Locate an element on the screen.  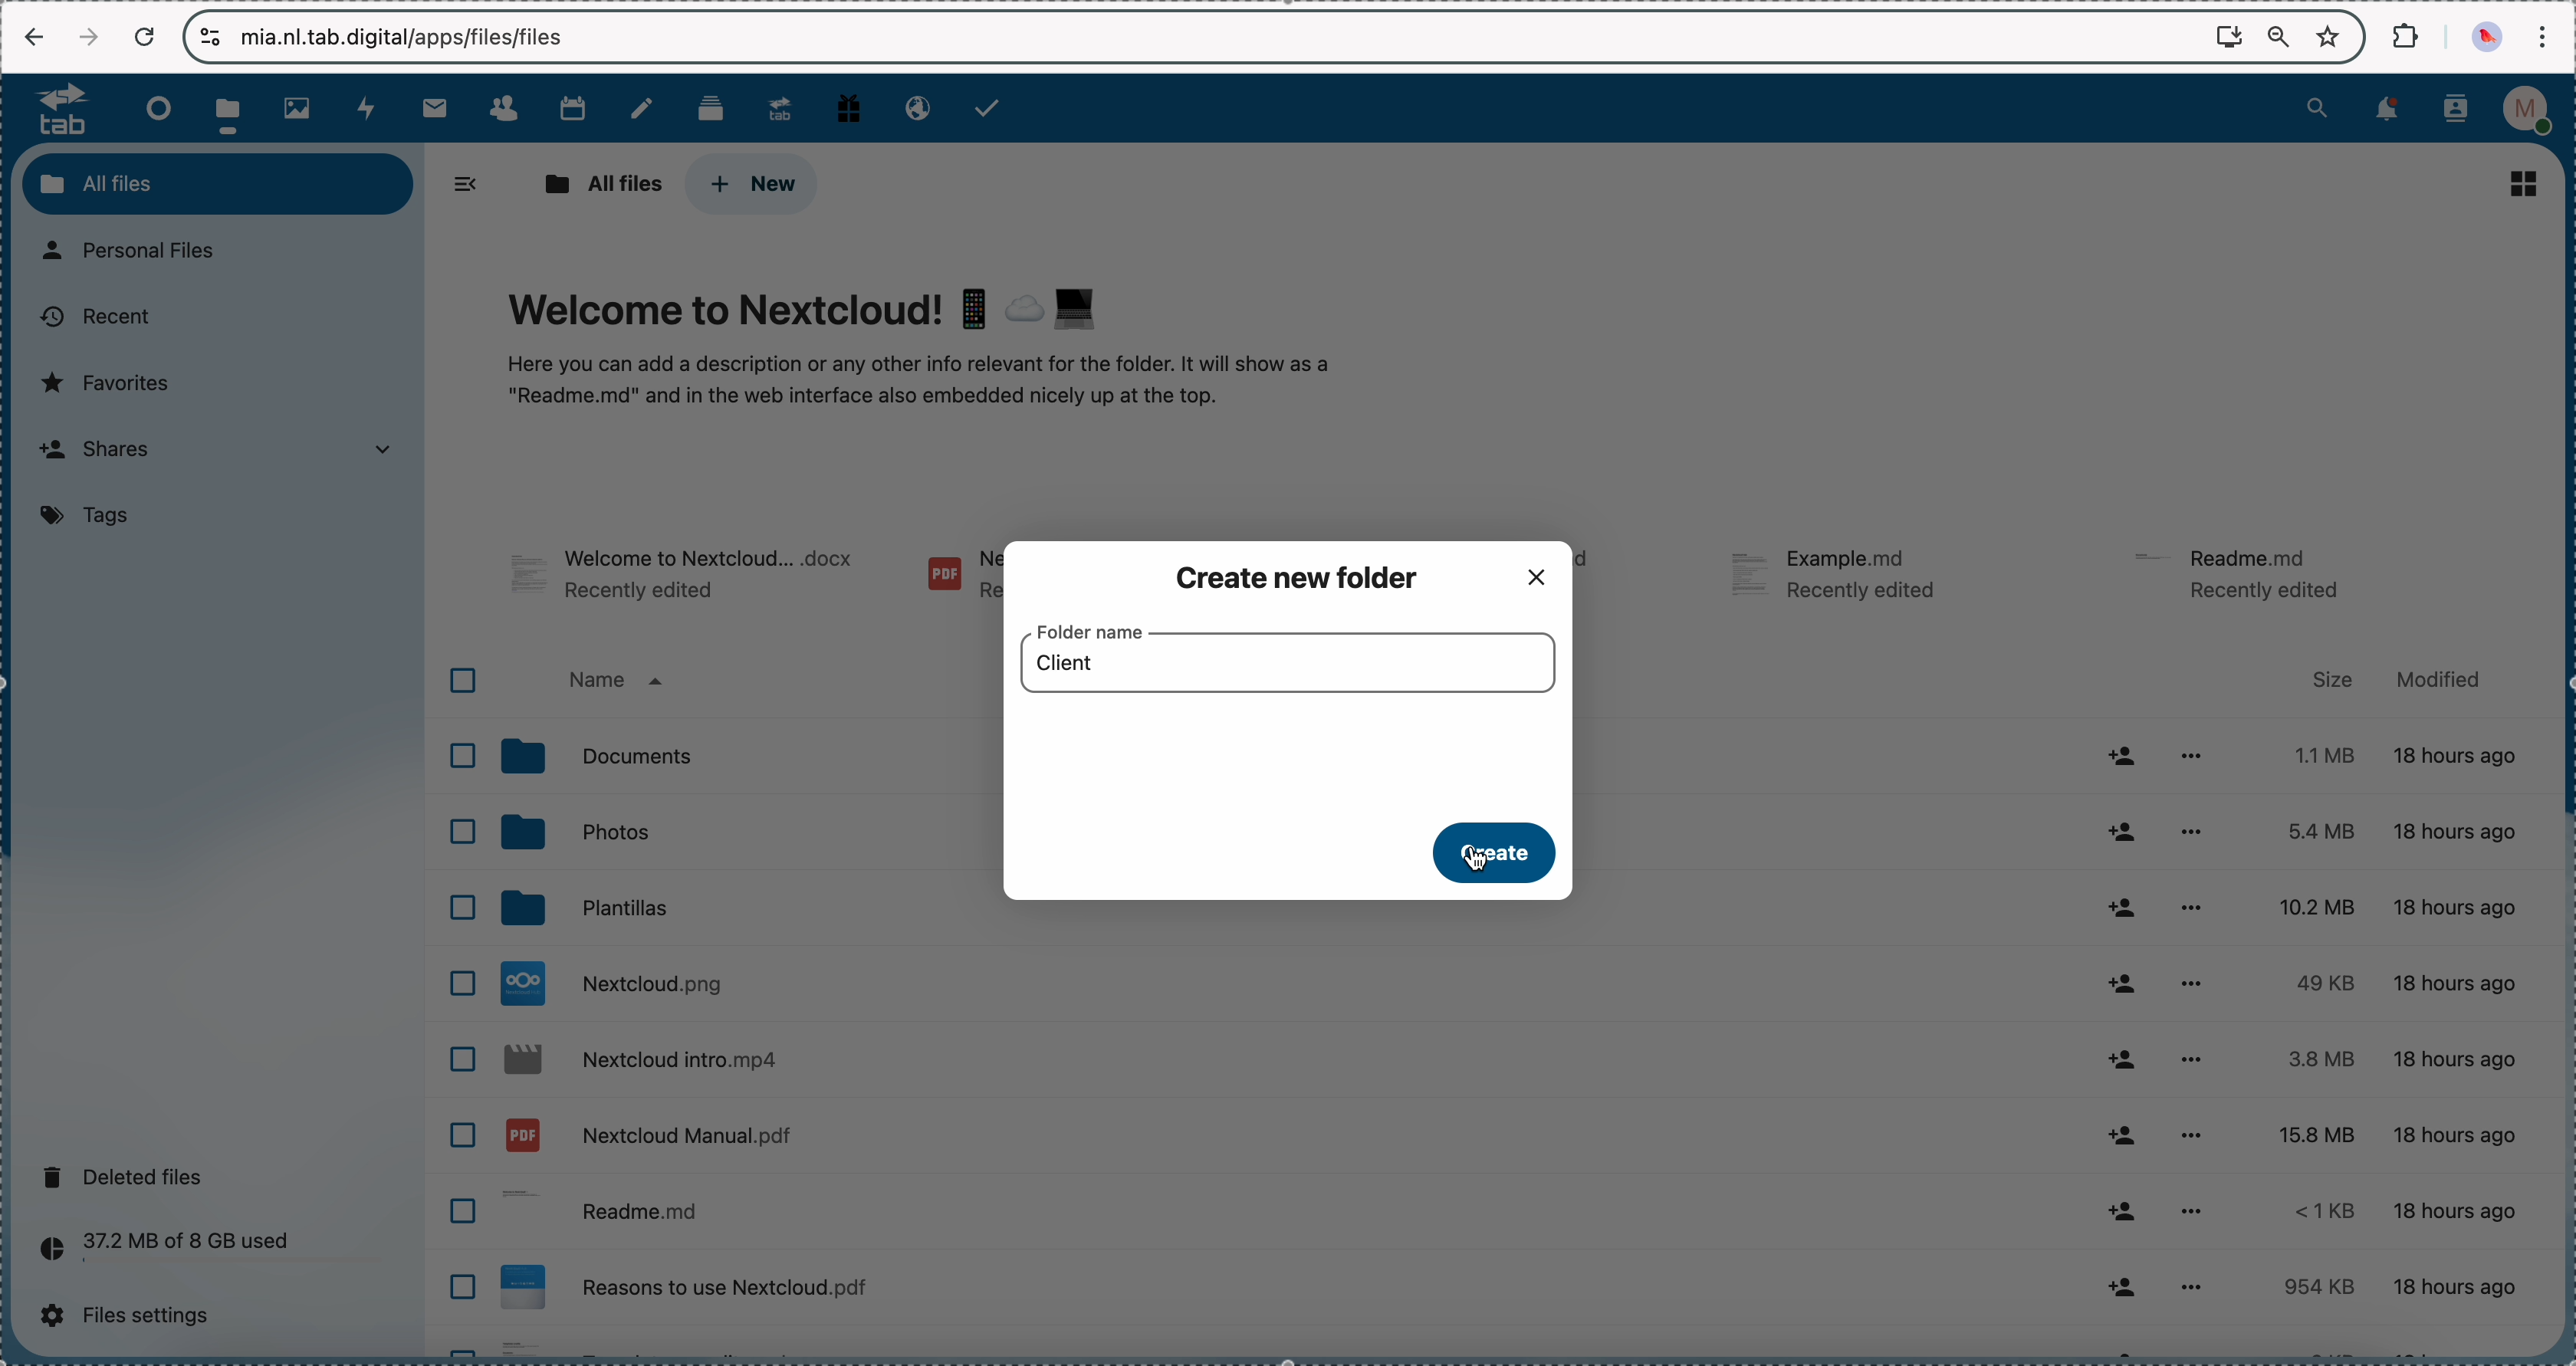
free is located at coordinates (849, 106).